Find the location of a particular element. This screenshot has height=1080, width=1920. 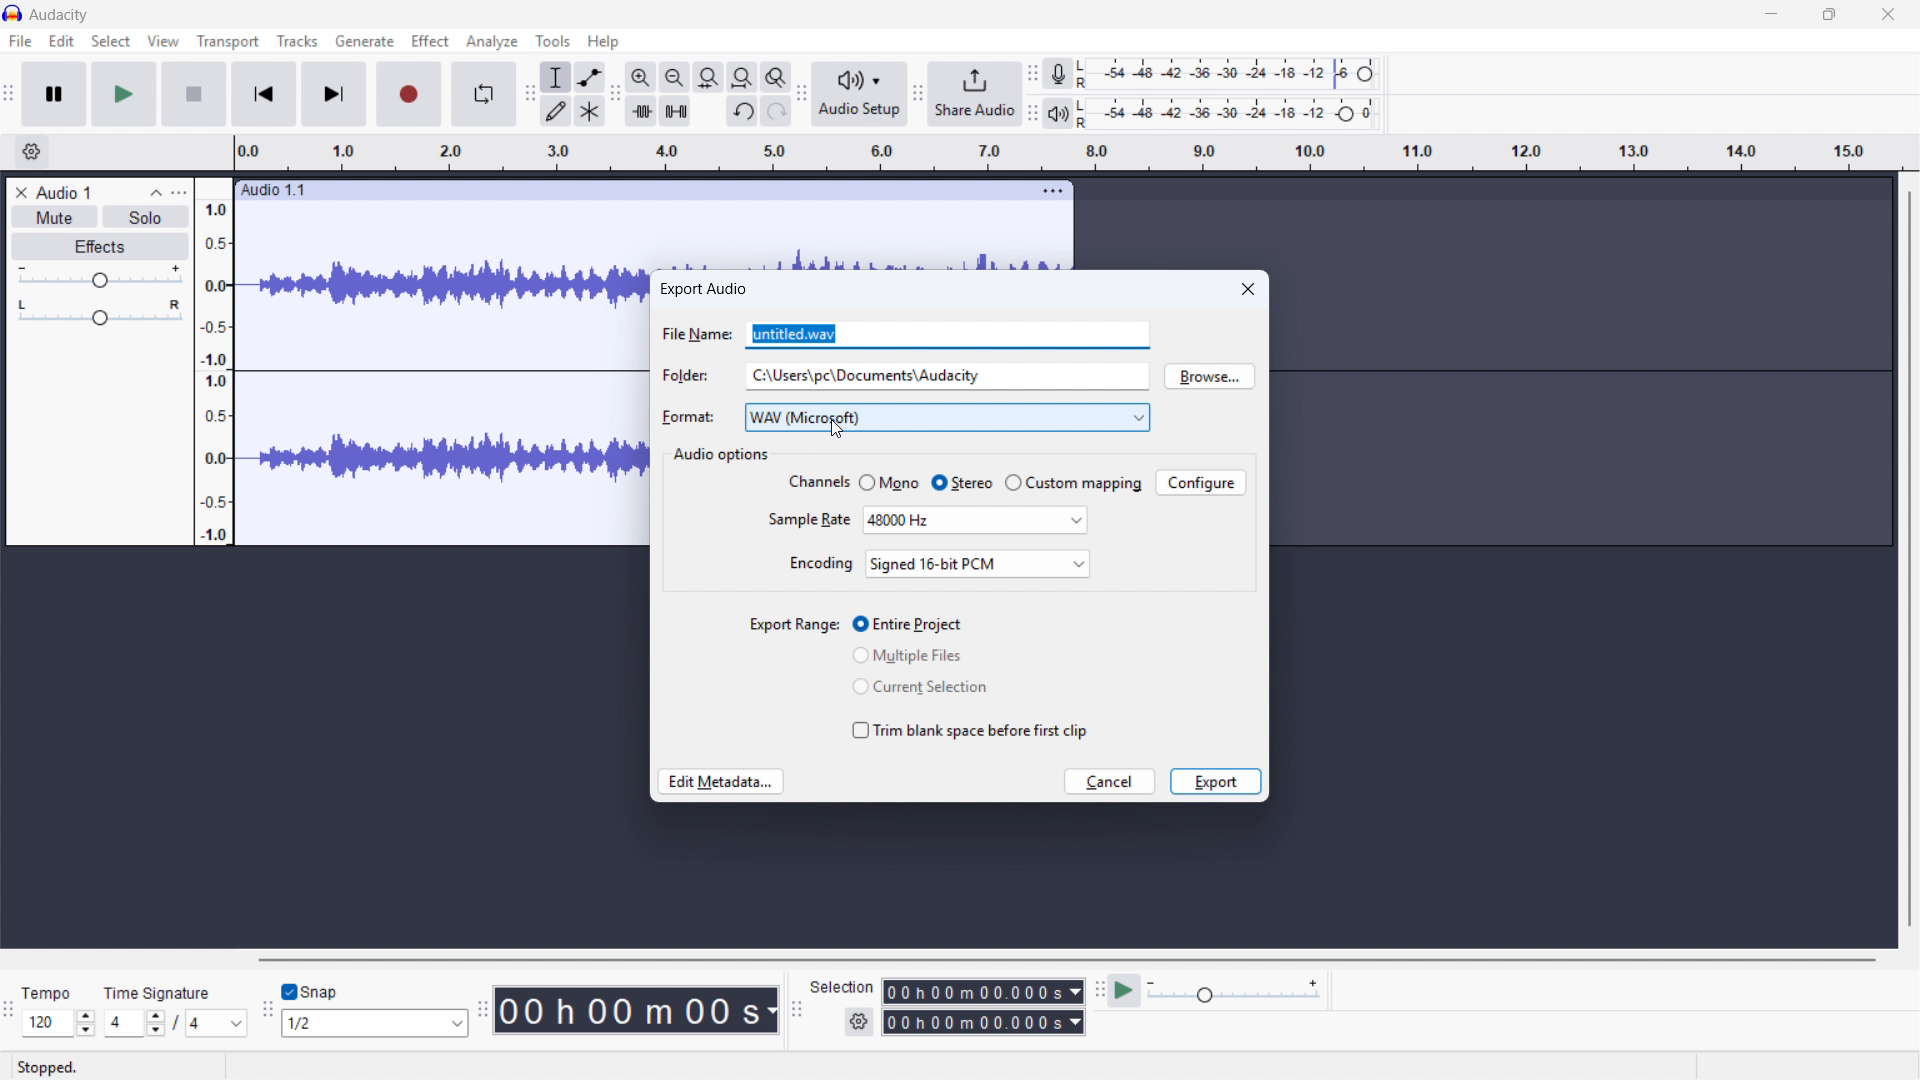

file name is located at coordinates (697, 338).